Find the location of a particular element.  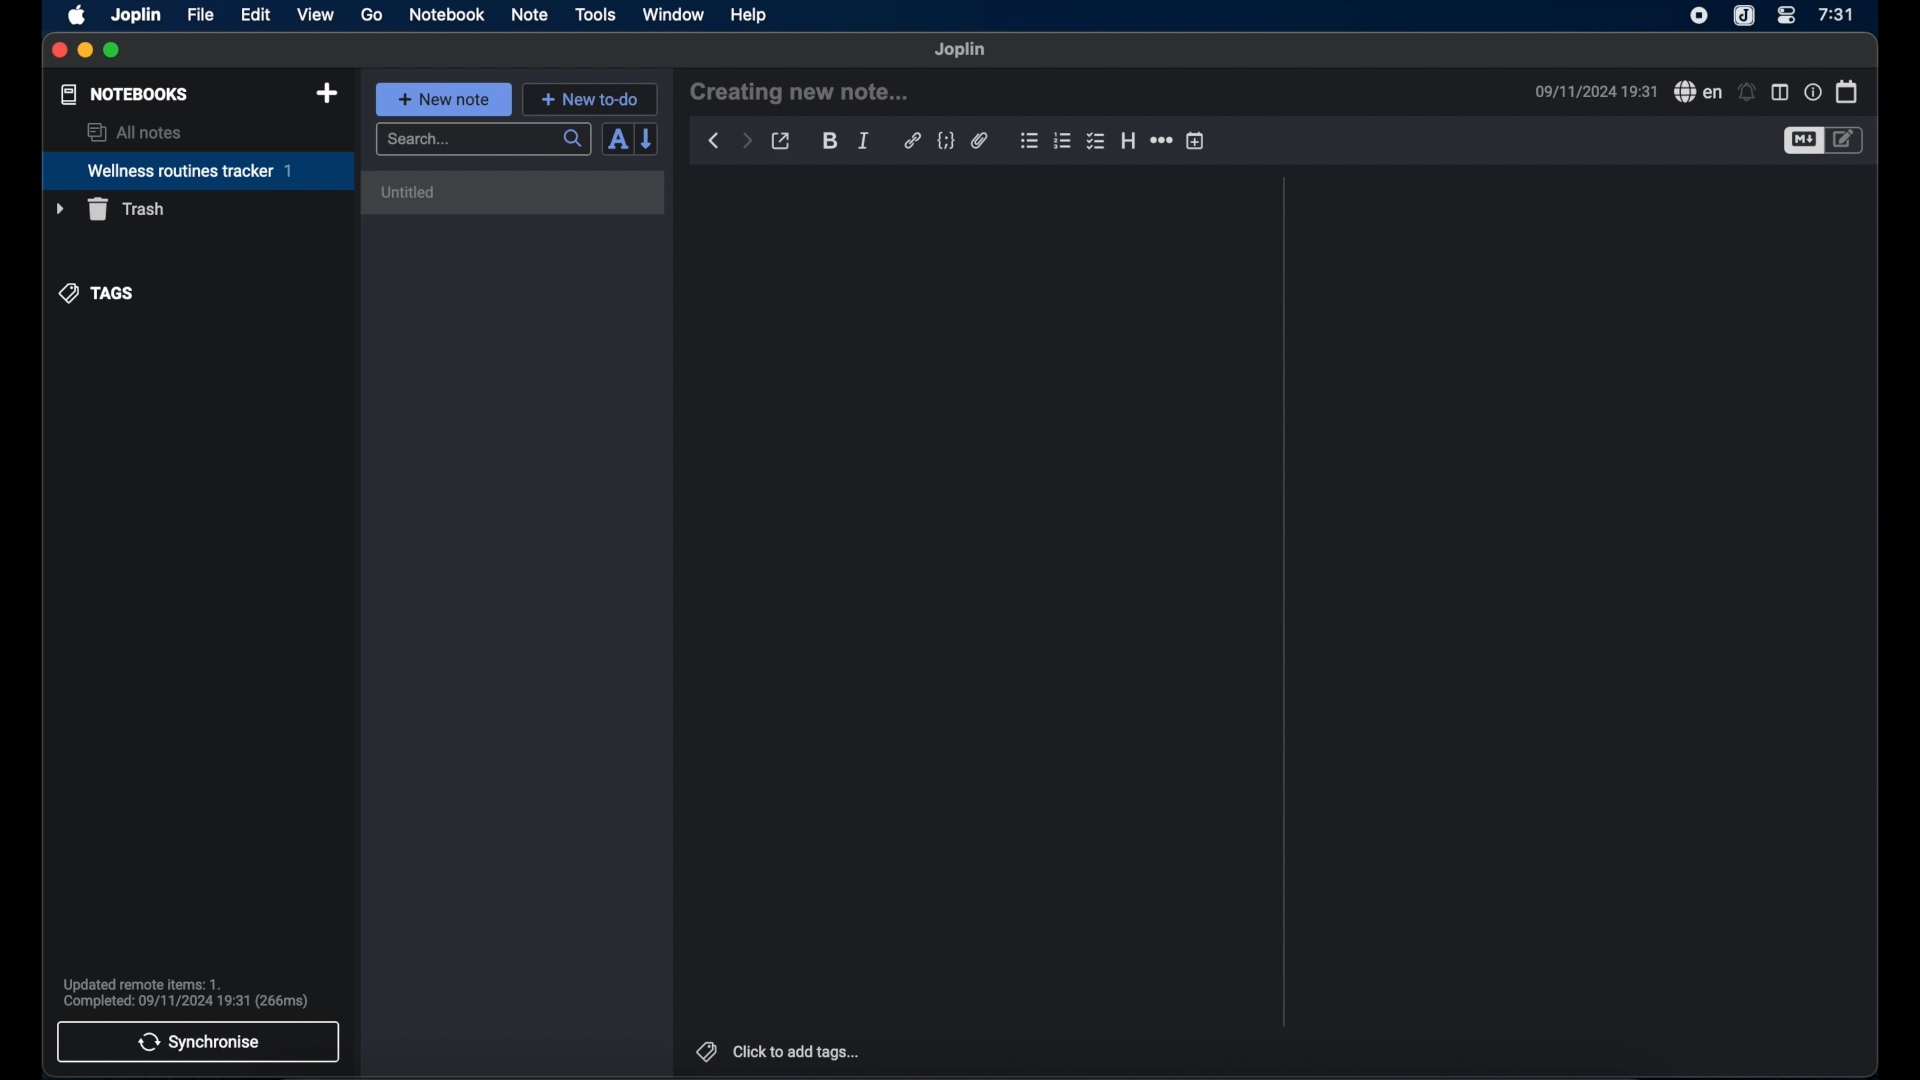

heading is located at coordinates (1128, 140).